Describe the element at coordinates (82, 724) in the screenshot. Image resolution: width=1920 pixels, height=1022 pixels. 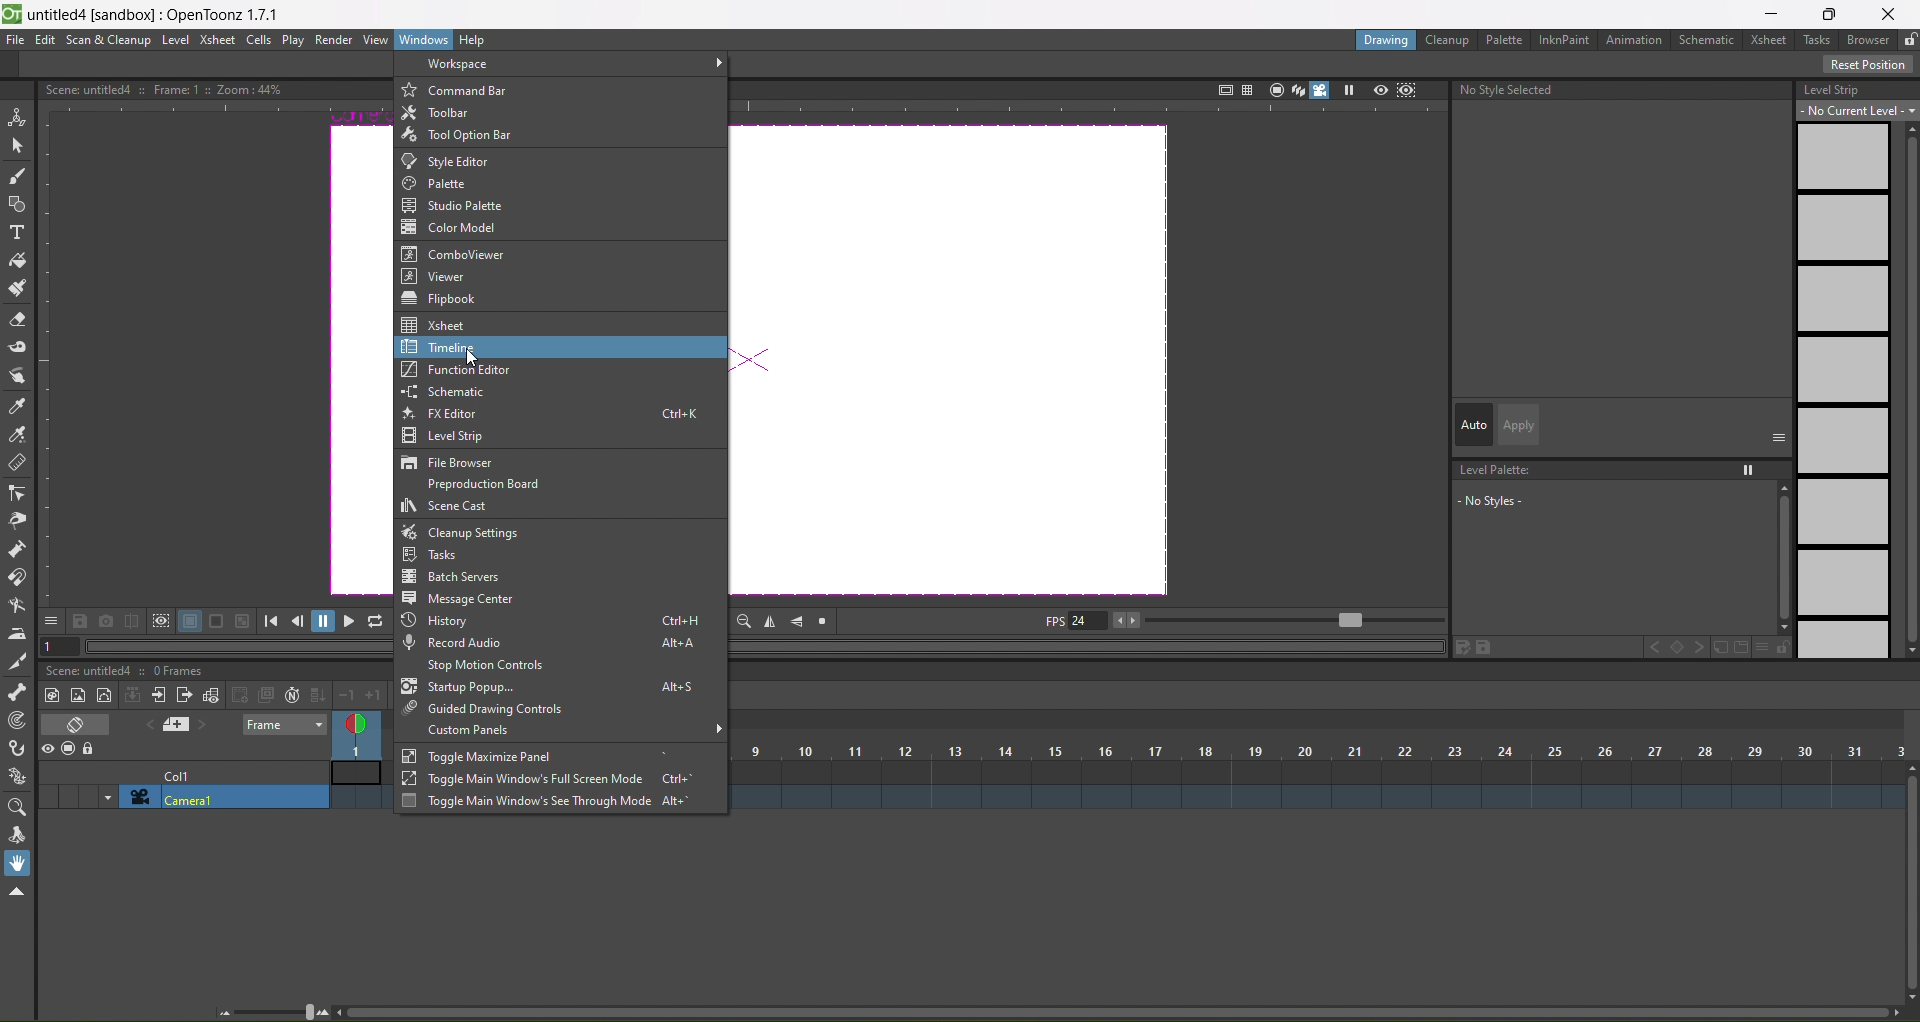
I see `toggle xsheet` at that location.